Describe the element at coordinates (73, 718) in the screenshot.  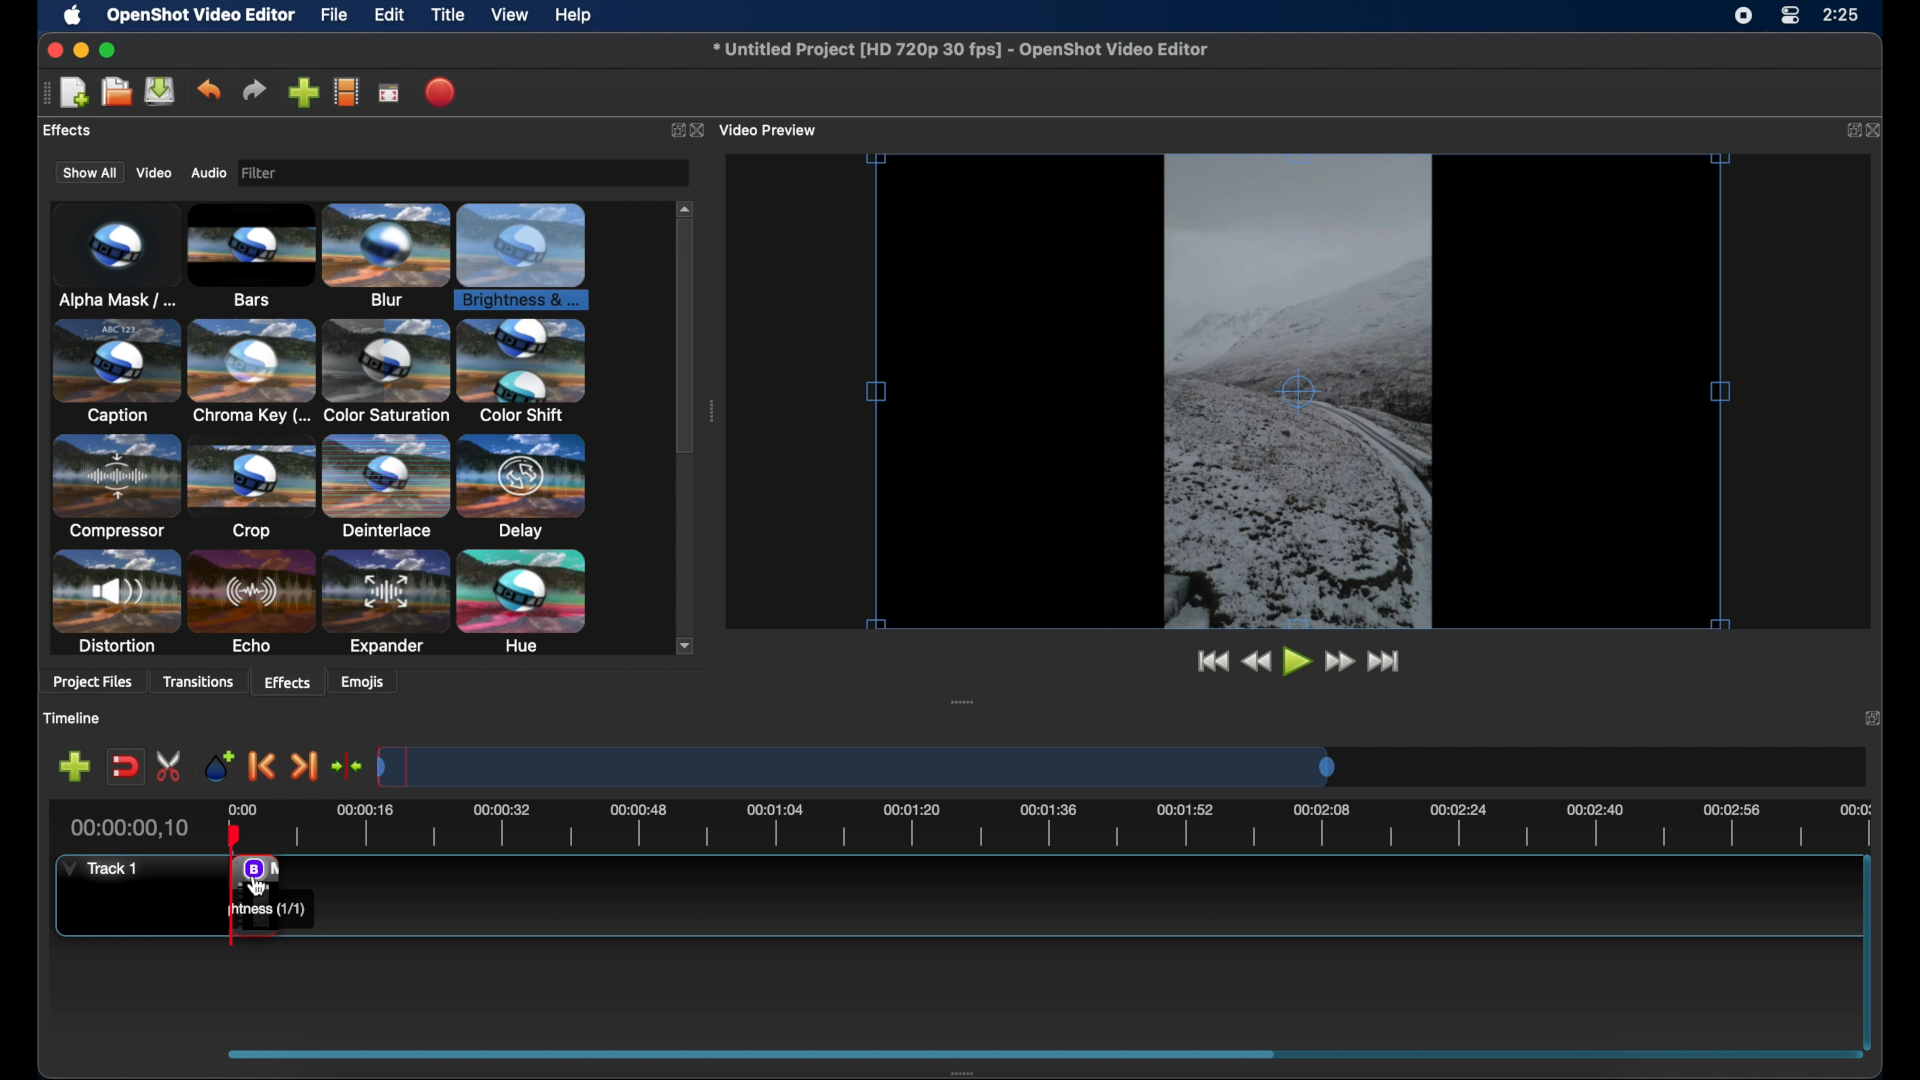
I see `timeline` at that location.